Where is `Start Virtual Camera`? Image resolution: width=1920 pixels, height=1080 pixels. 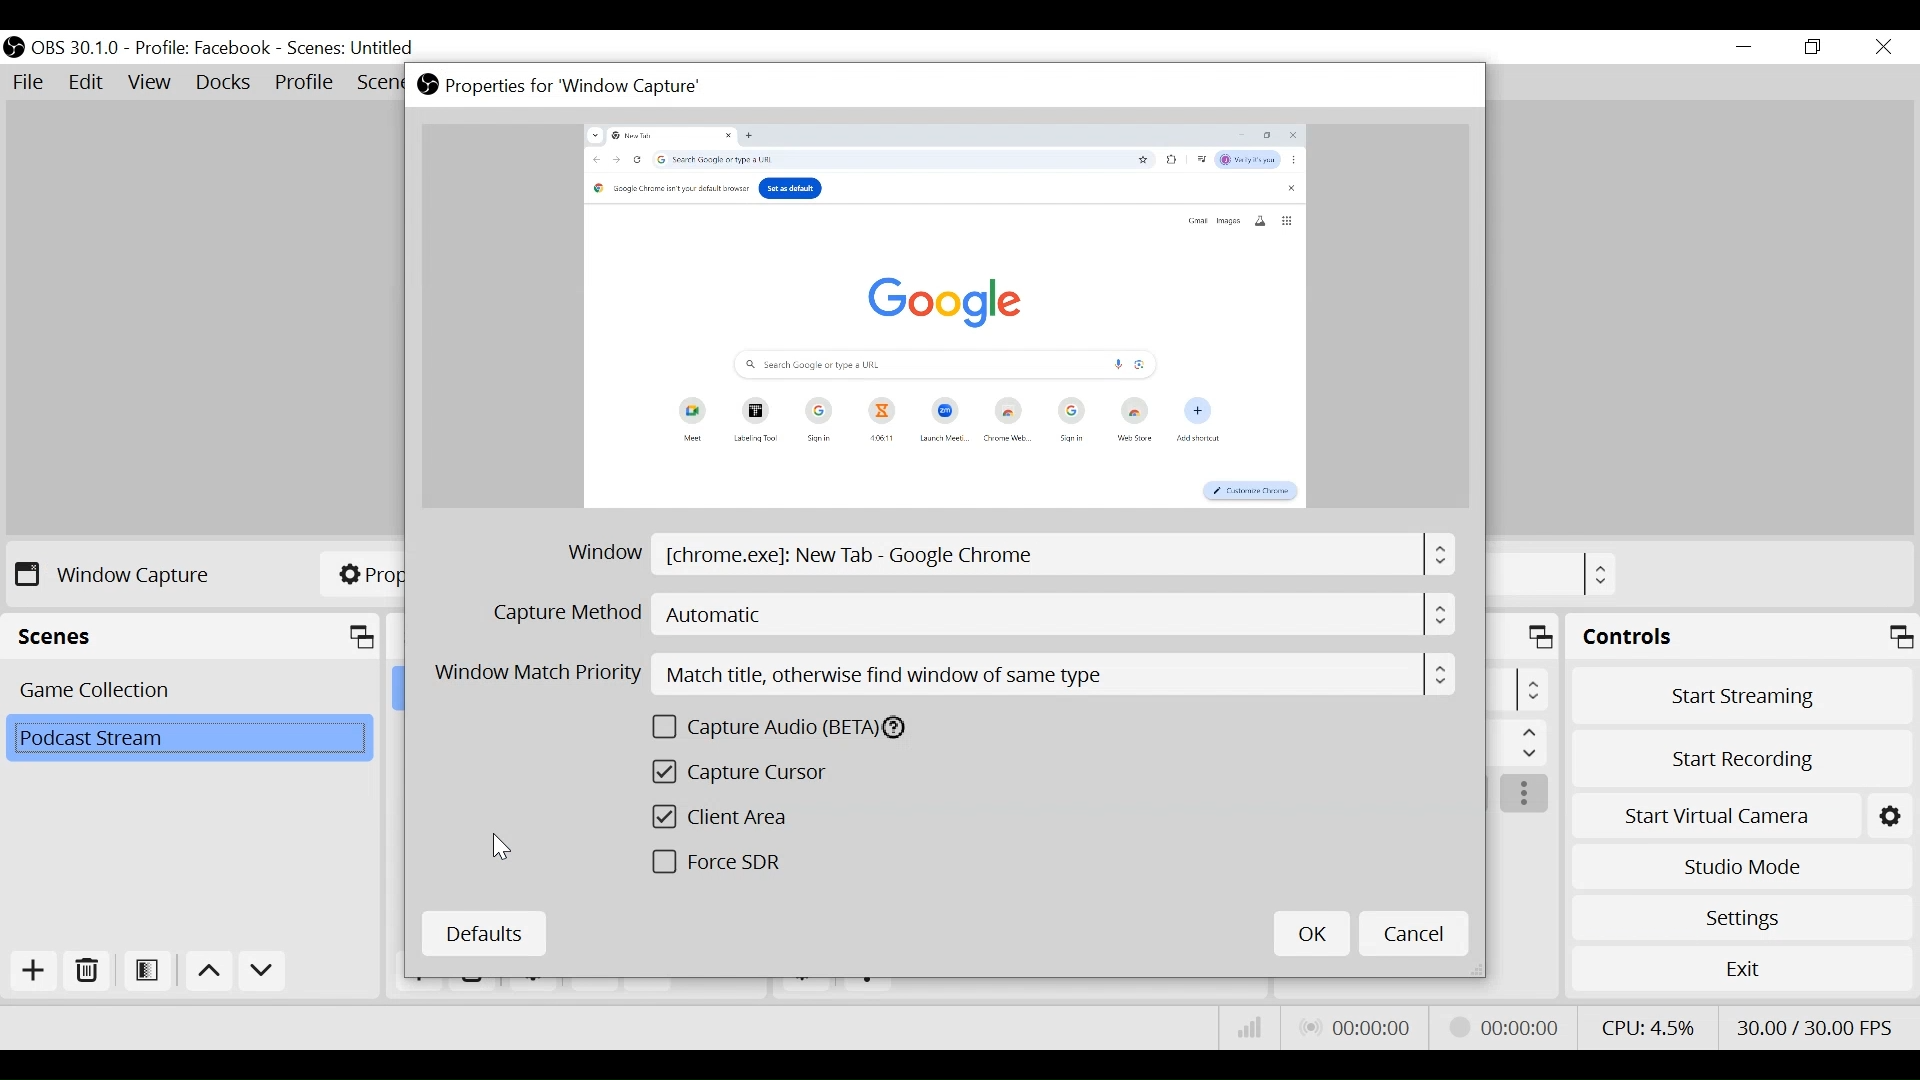
Start Virtual Camera is located at coordinates (1738, 815).